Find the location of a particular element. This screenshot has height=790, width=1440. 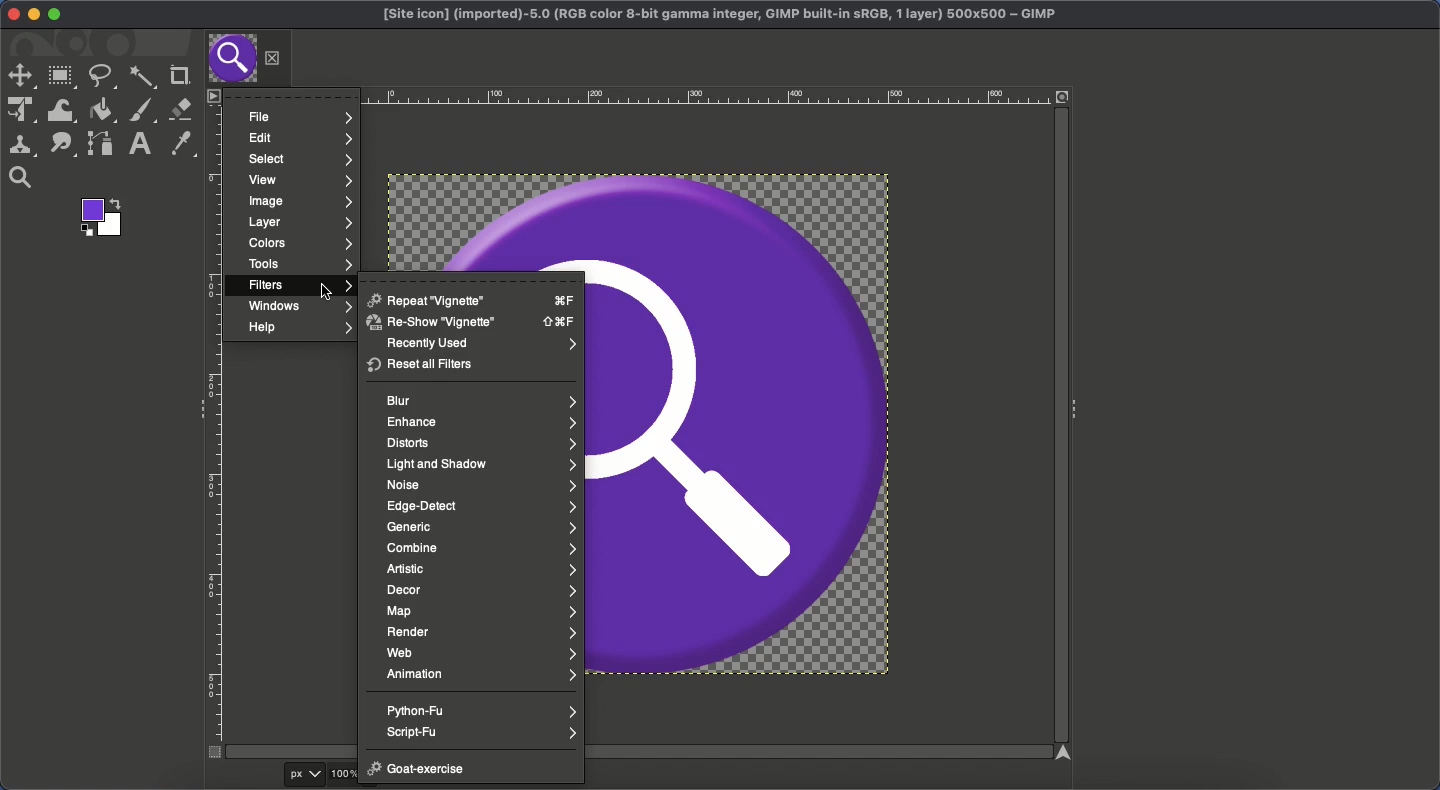

Reset all filters is located at coordinates (422, 365).